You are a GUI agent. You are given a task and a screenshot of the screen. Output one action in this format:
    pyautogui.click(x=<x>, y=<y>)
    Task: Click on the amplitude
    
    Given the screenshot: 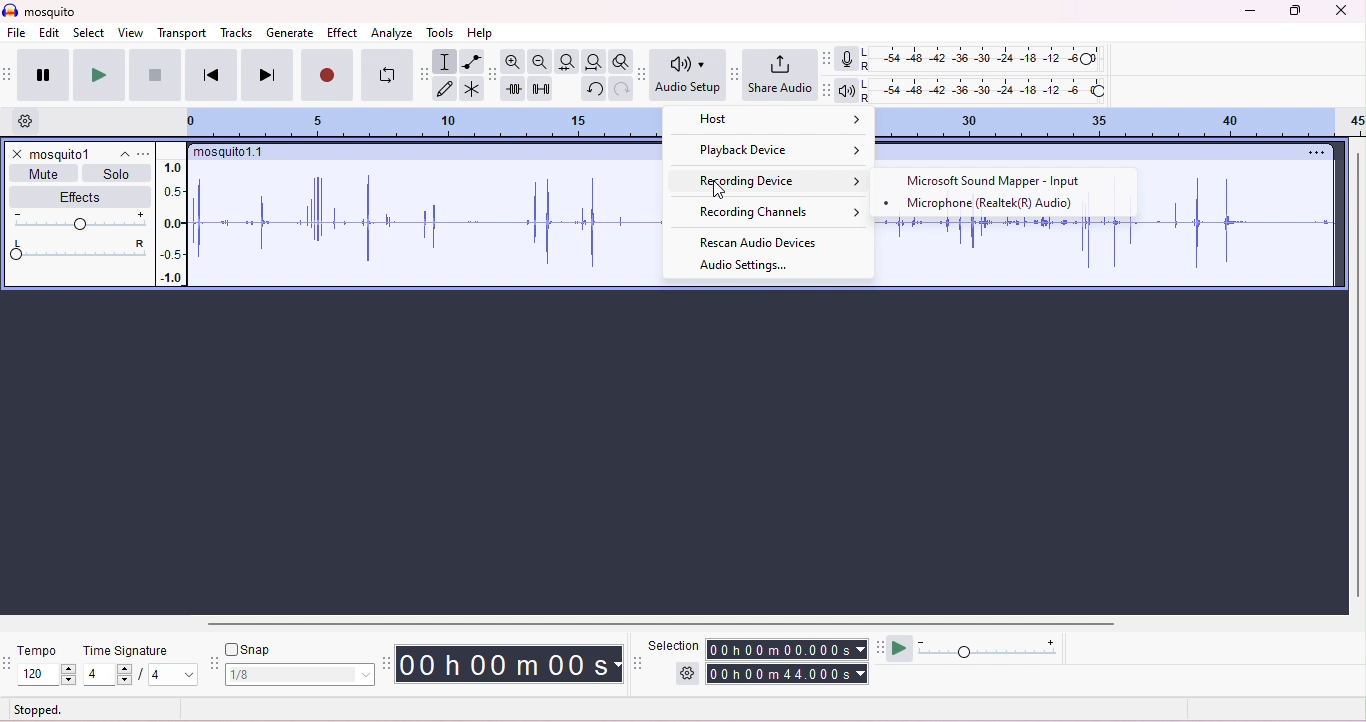 What is the action you would take?
    pyautogui.click(x=174, y=222)
    